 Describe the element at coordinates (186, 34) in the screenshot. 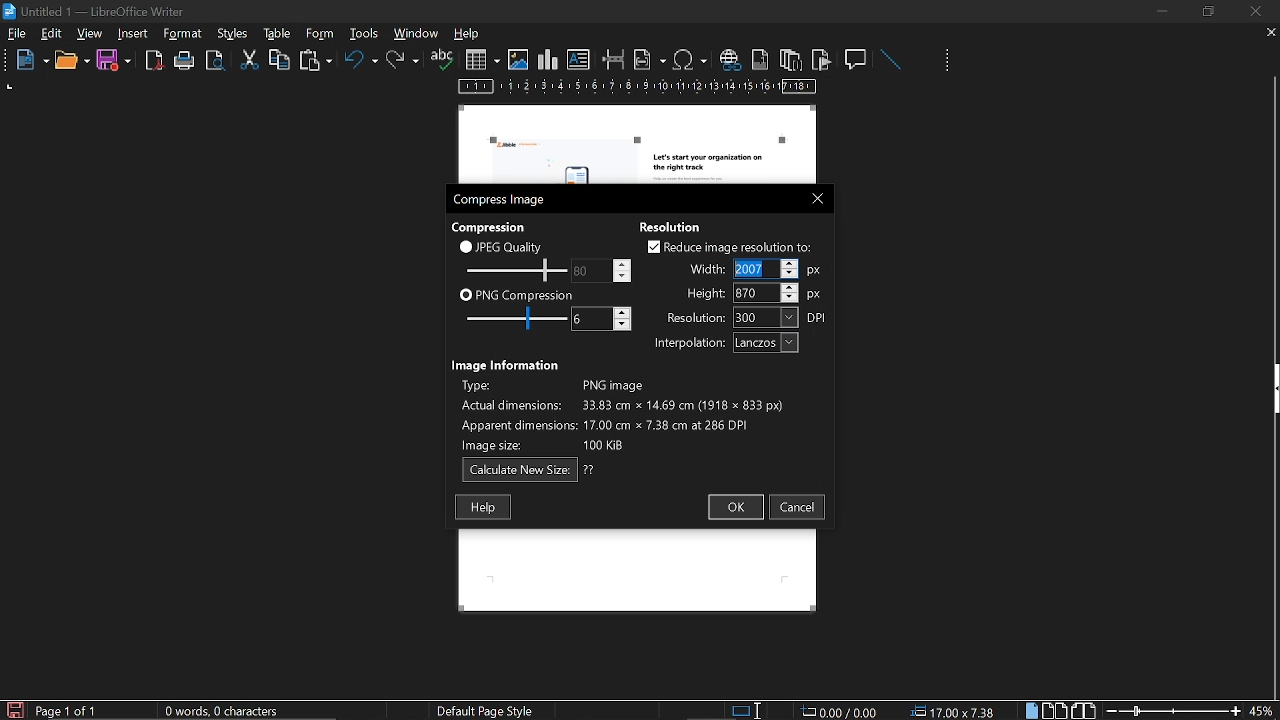

I see `tools` at that location.